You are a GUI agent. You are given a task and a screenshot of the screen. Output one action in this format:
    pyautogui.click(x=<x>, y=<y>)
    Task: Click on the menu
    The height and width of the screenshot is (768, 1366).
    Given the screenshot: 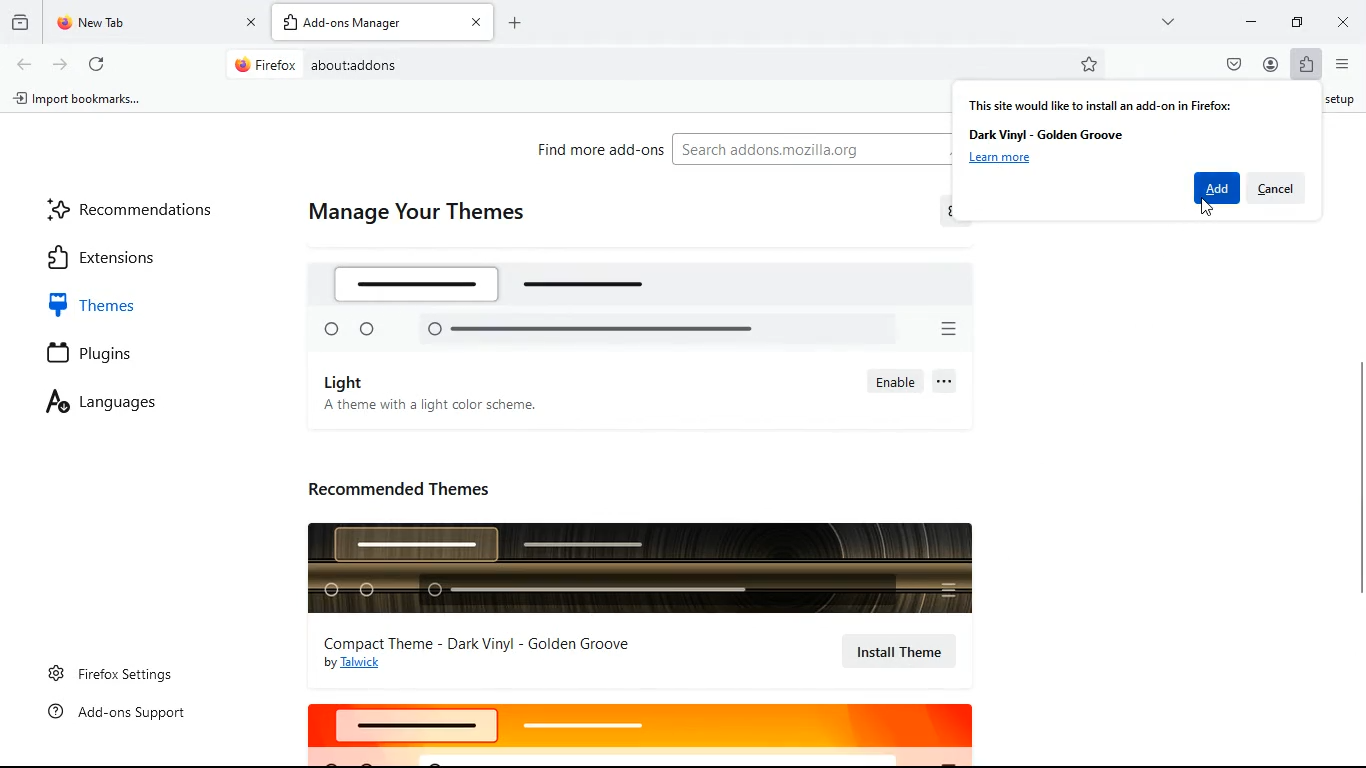 What is the action you would take?
    pyautogui.click(x=1342, y=65)
    